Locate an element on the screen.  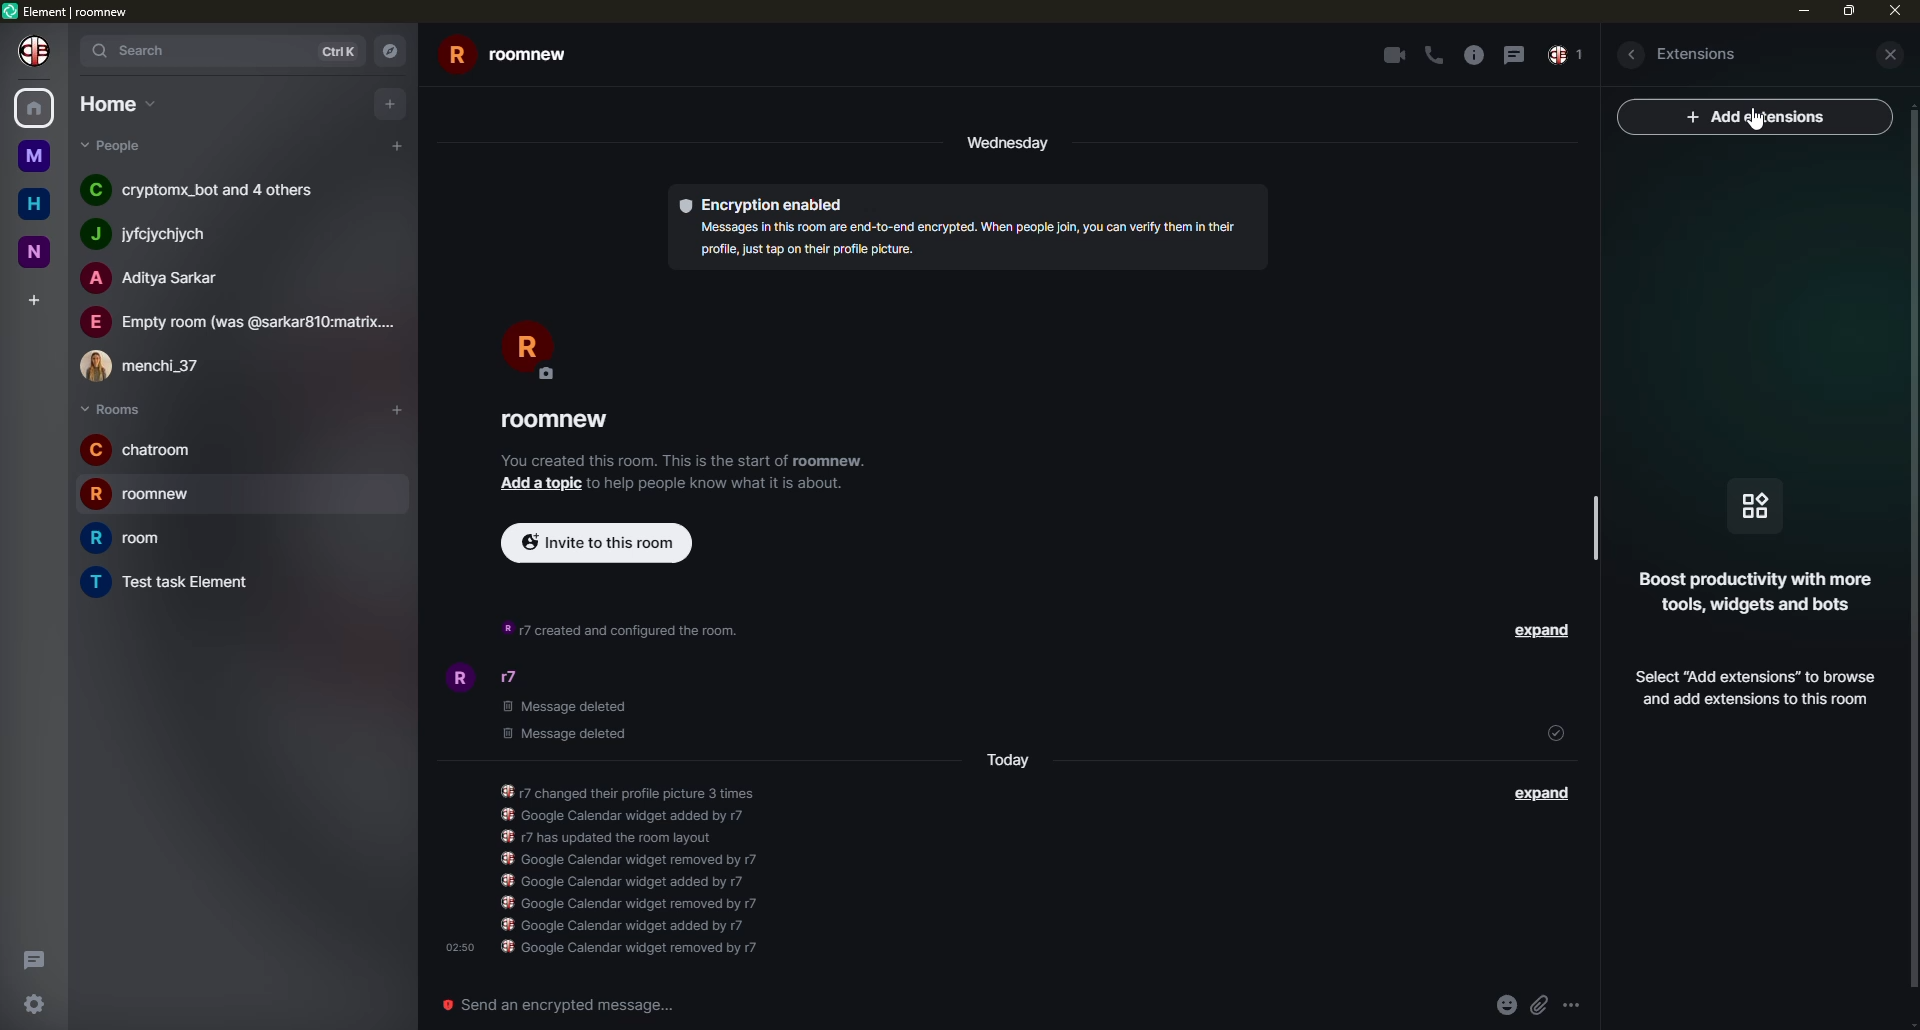
room is located at coordinates (126, 539).